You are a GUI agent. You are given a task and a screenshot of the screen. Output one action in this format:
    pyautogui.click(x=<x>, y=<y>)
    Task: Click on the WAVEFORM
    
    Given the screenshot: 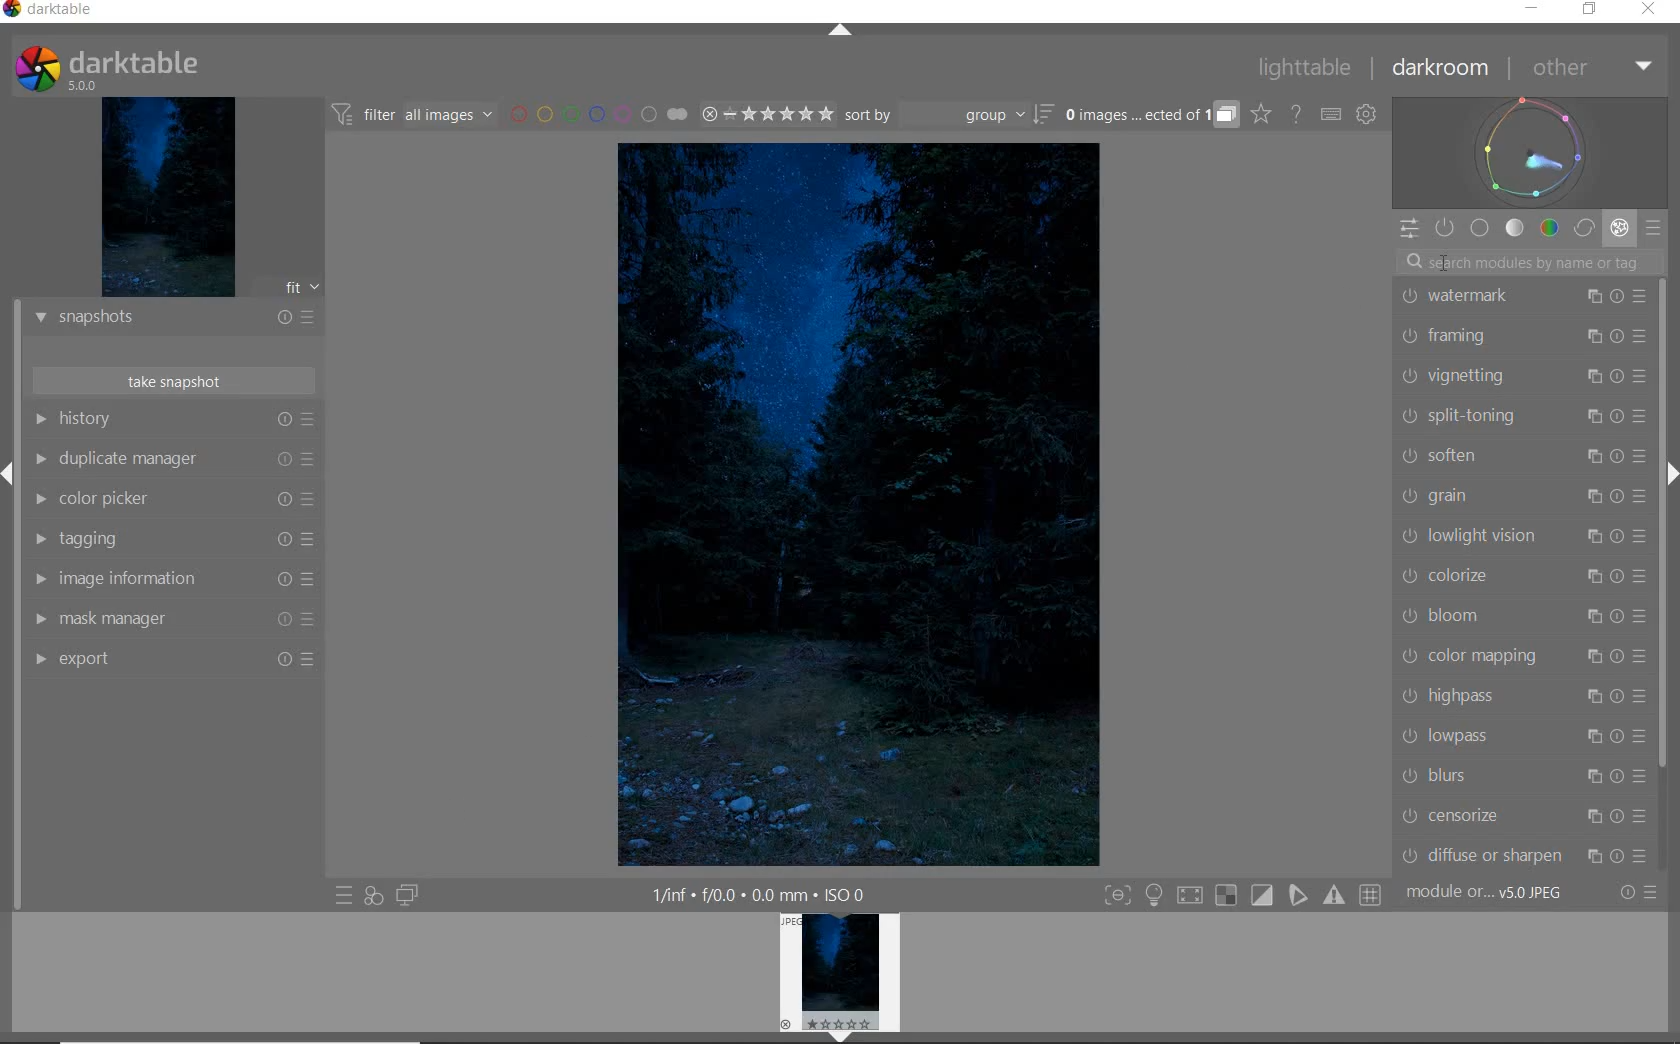 What is the action you would take?
    pyautogui.click(x=1529, y=152)
    